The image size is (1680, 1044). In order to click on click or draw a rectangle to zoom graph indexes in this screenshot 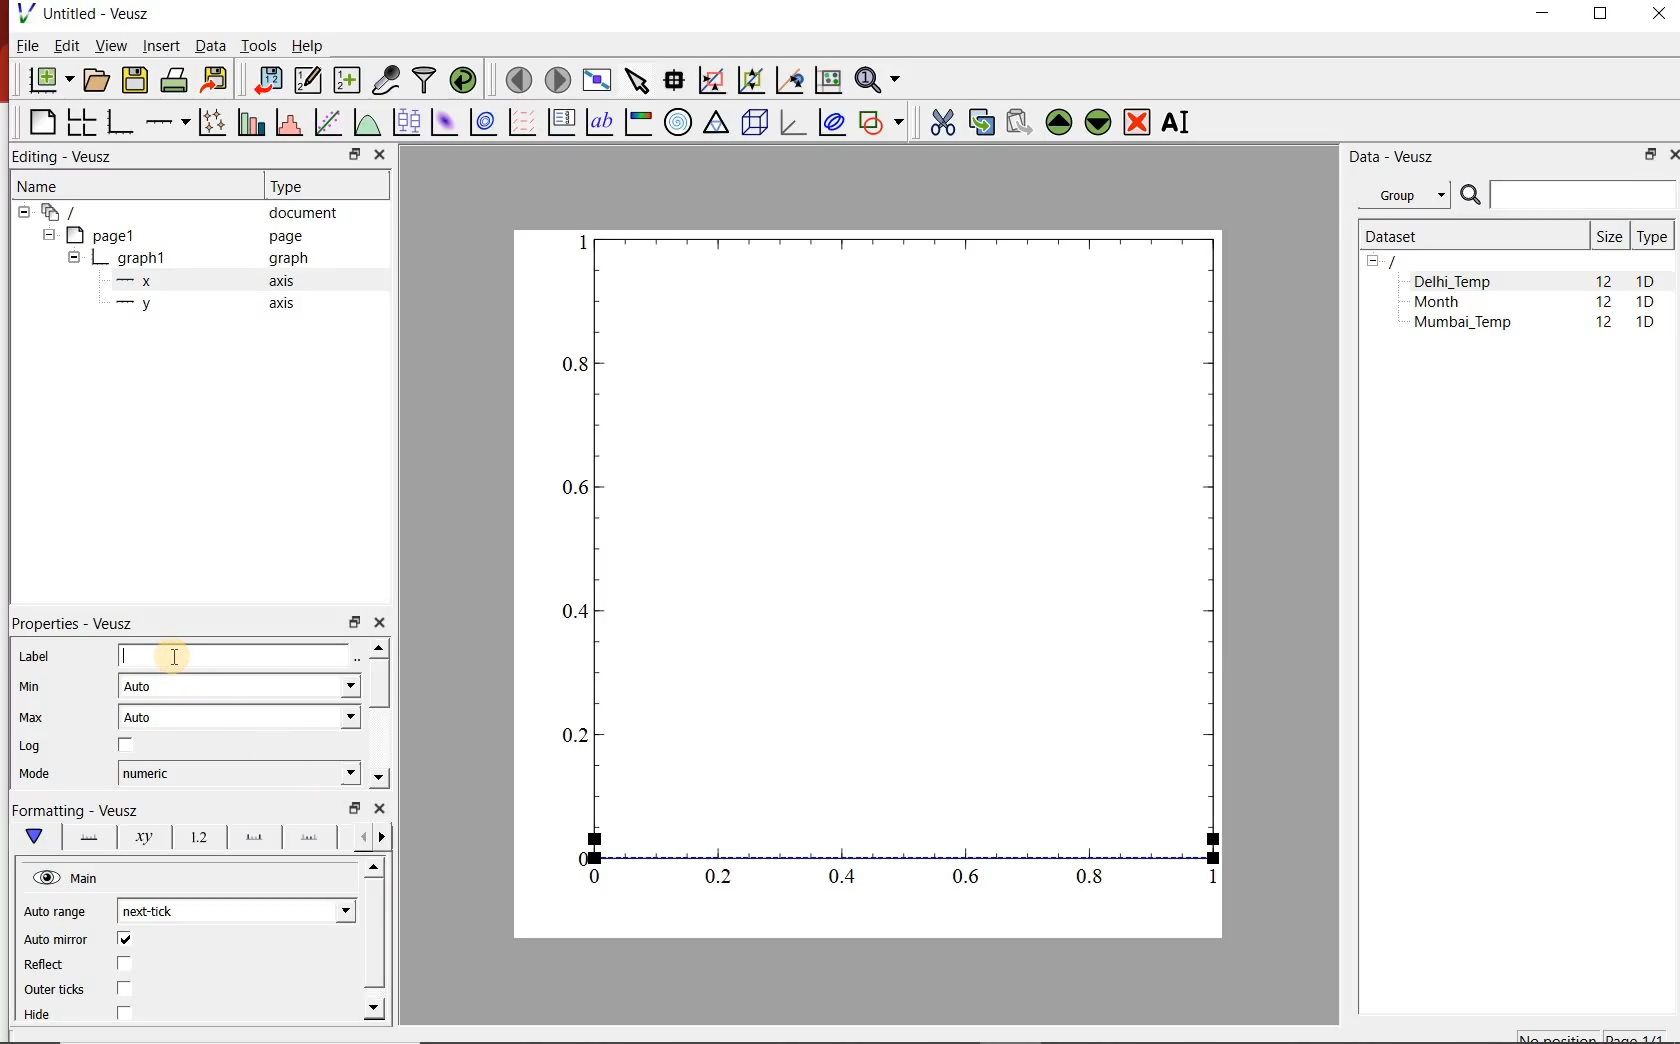, I will do `click(712, 81)`.